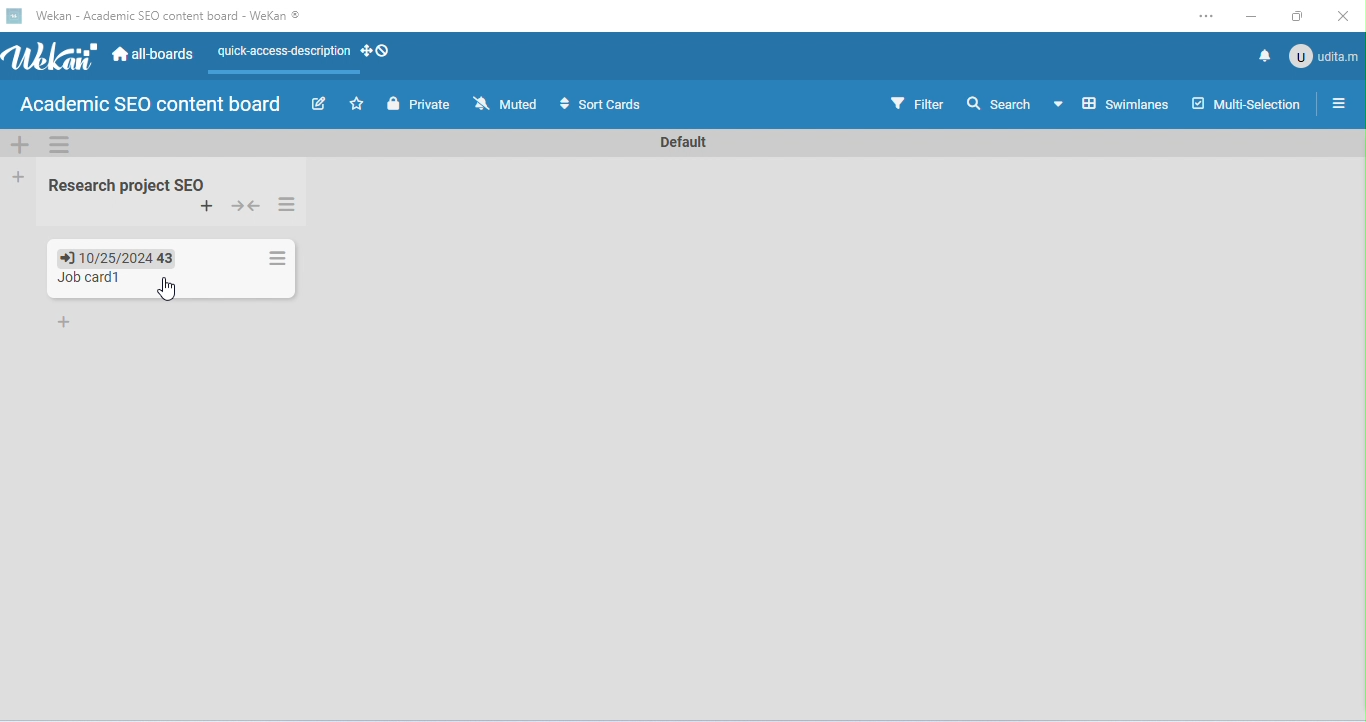  I want to click on maximize, so click(1297, 16).